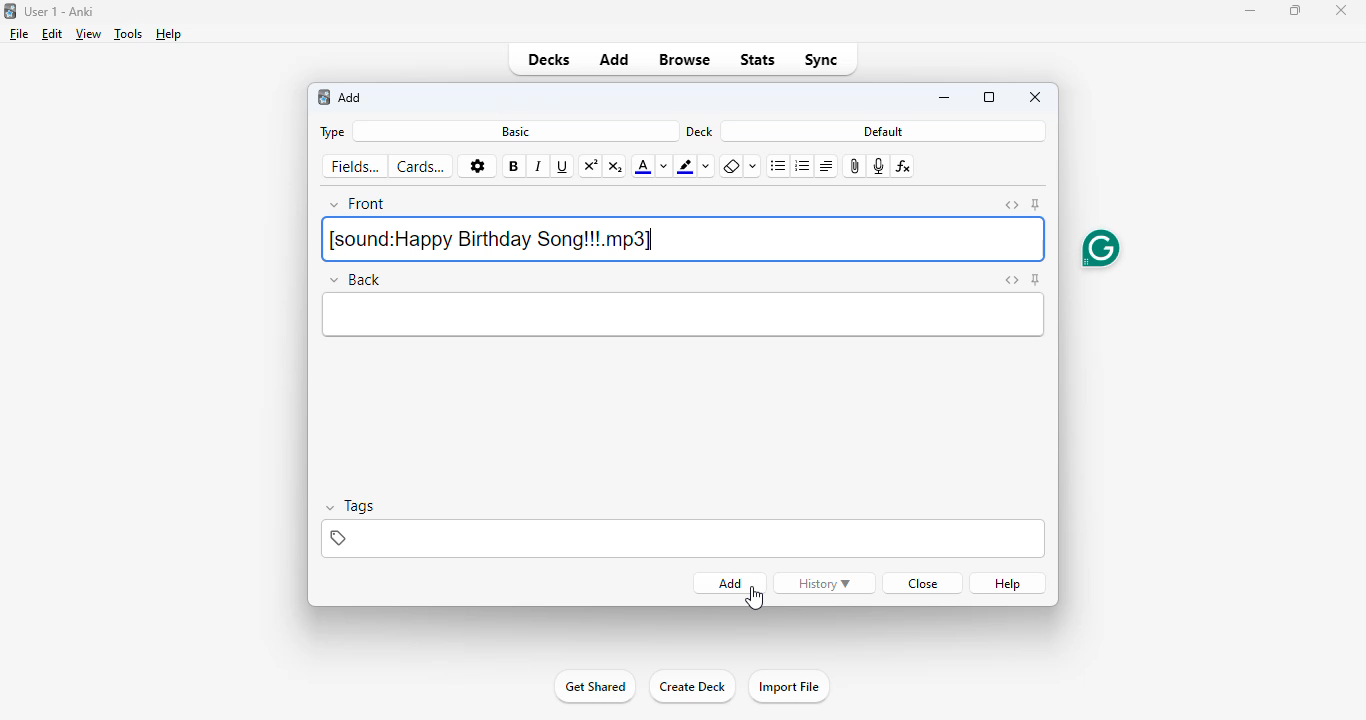 This screenshot has height=720, width=1366. What do you see at coordinates (802, 167) in the screenshot?
I see `ordered list` at bounding box center [802, 167].